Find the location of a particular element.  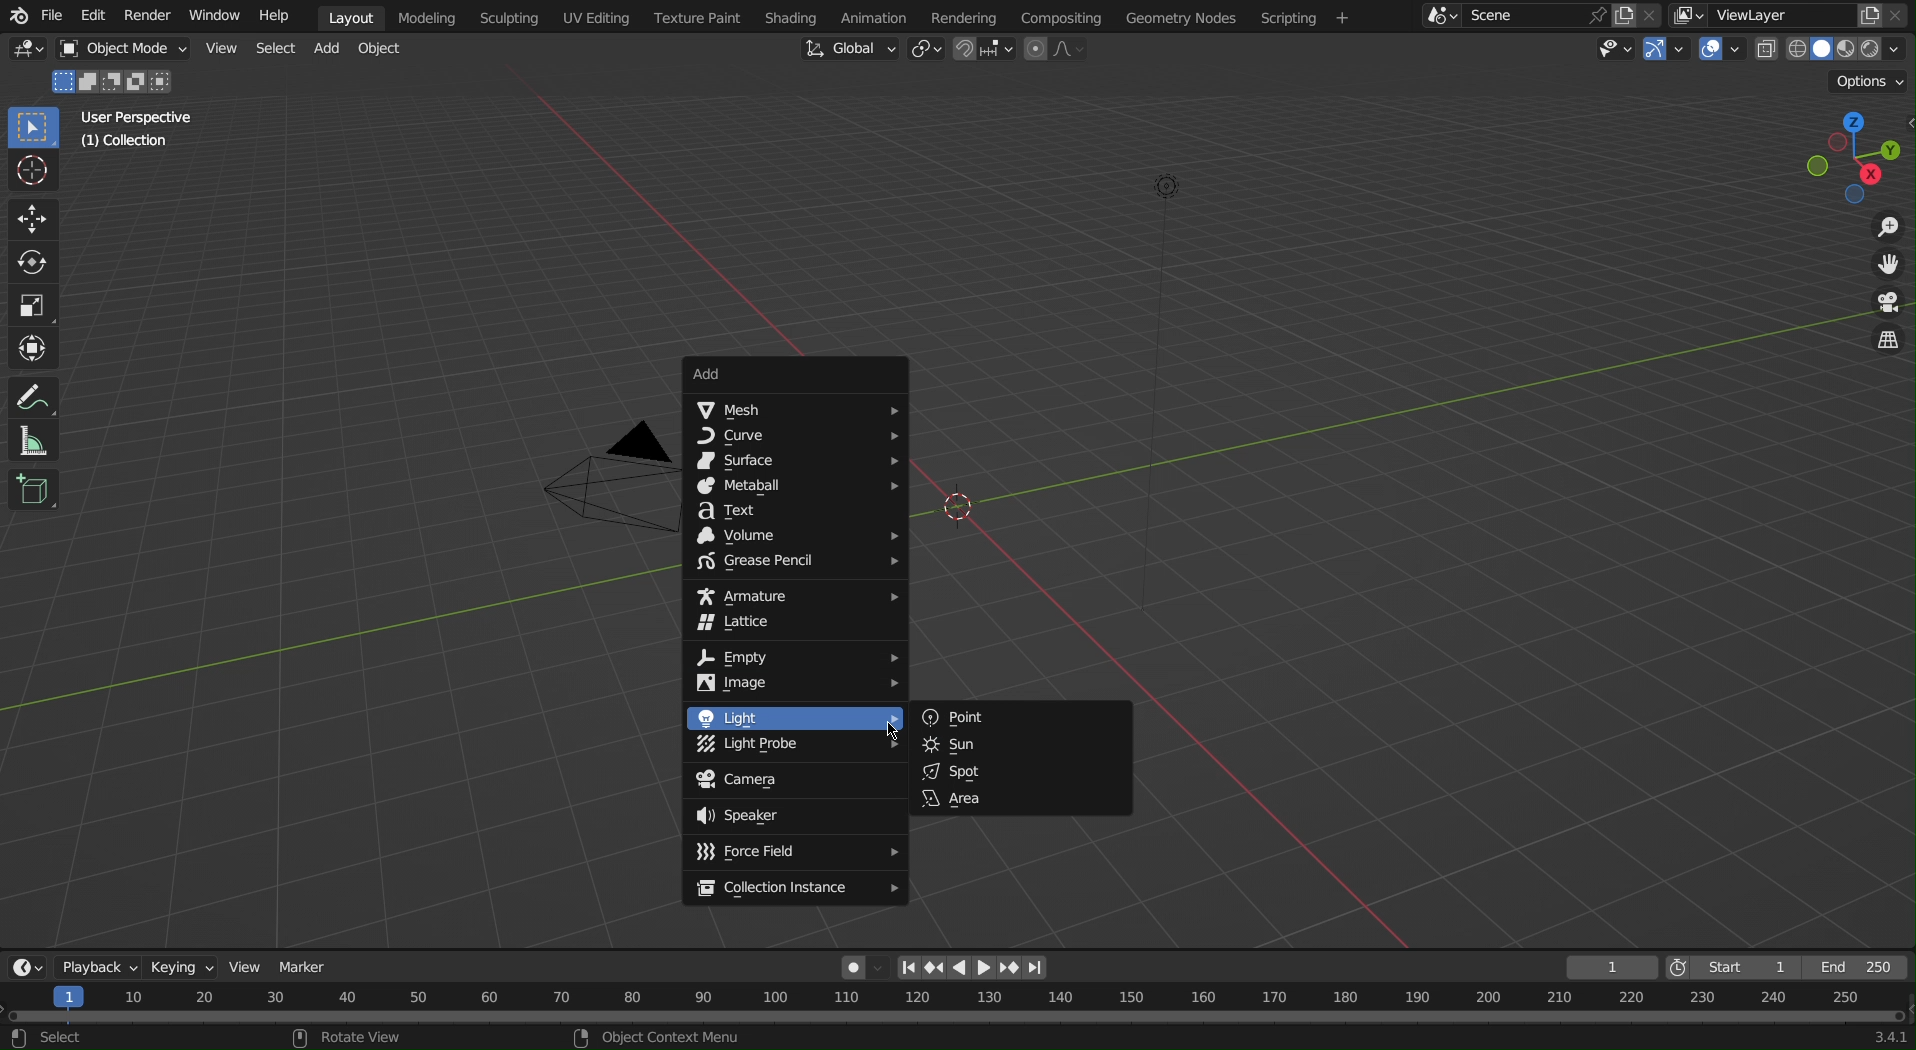

Transform is located at coordinates (36, 349).